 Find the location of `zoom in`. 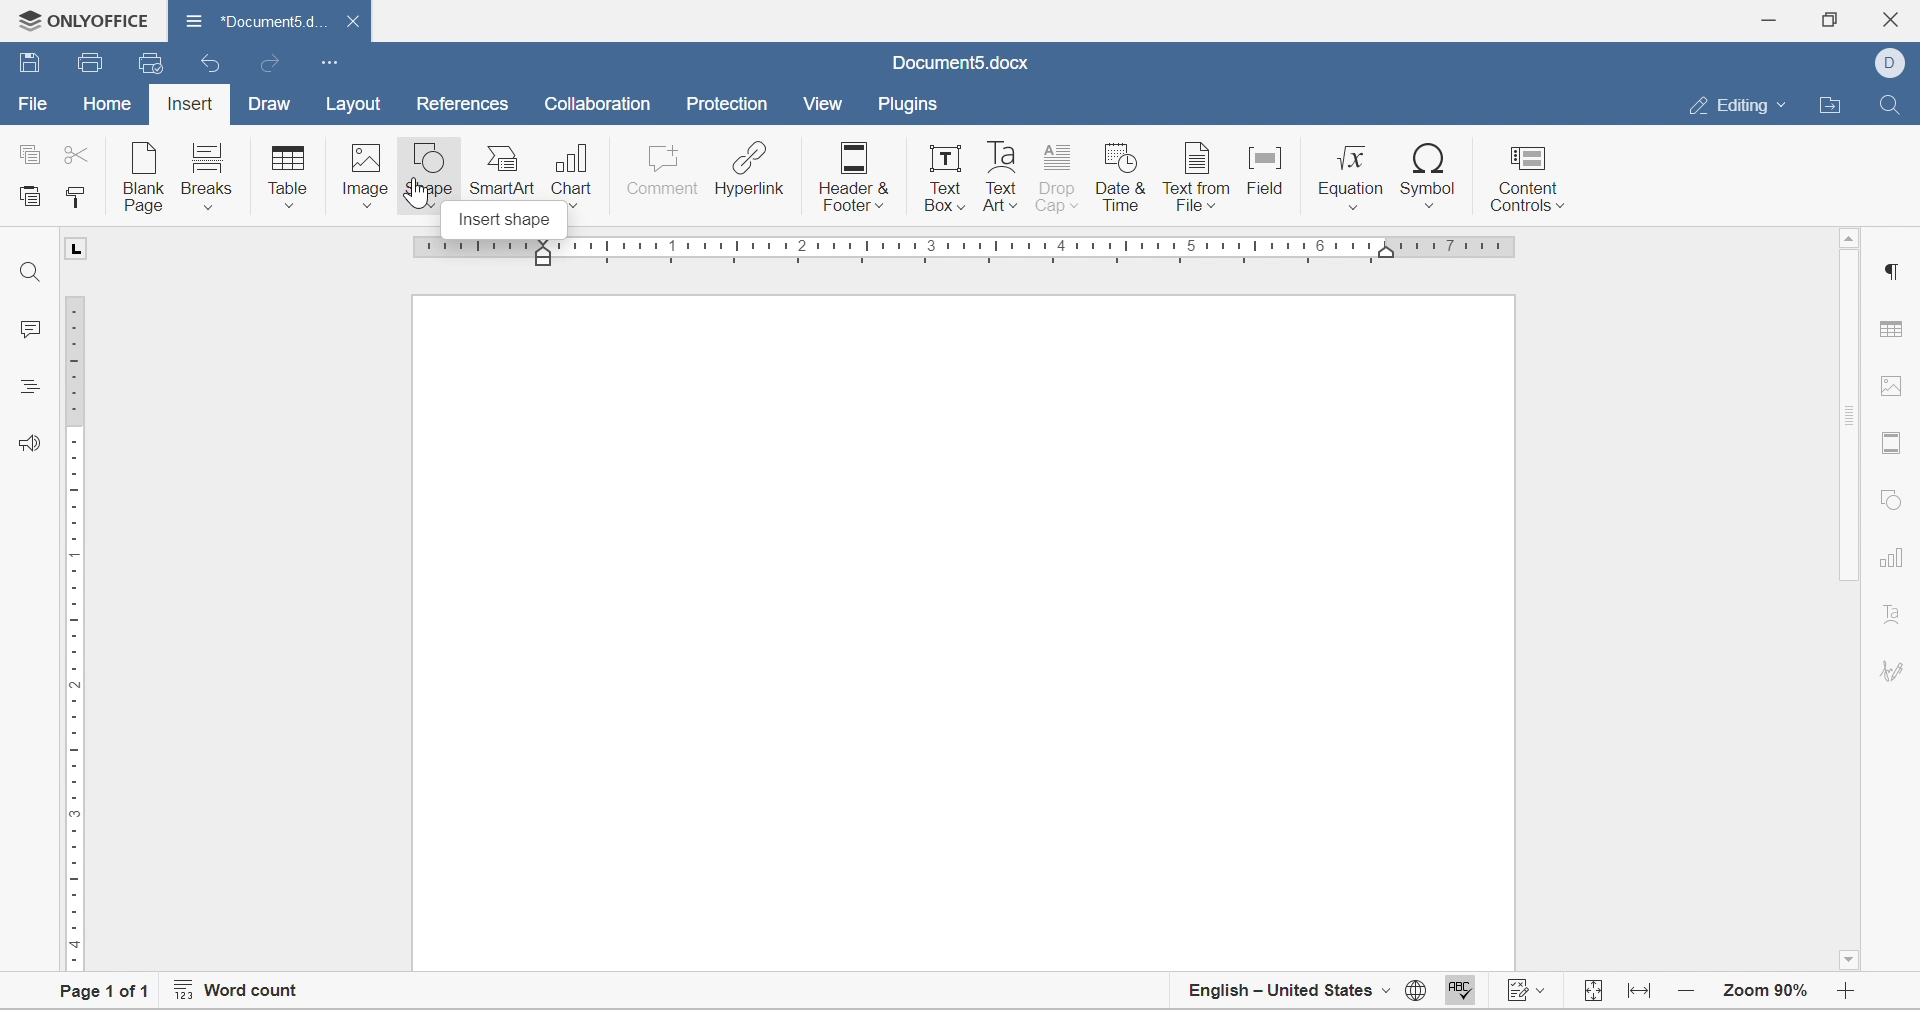

zoom in is located at coordinates (1845, 993).